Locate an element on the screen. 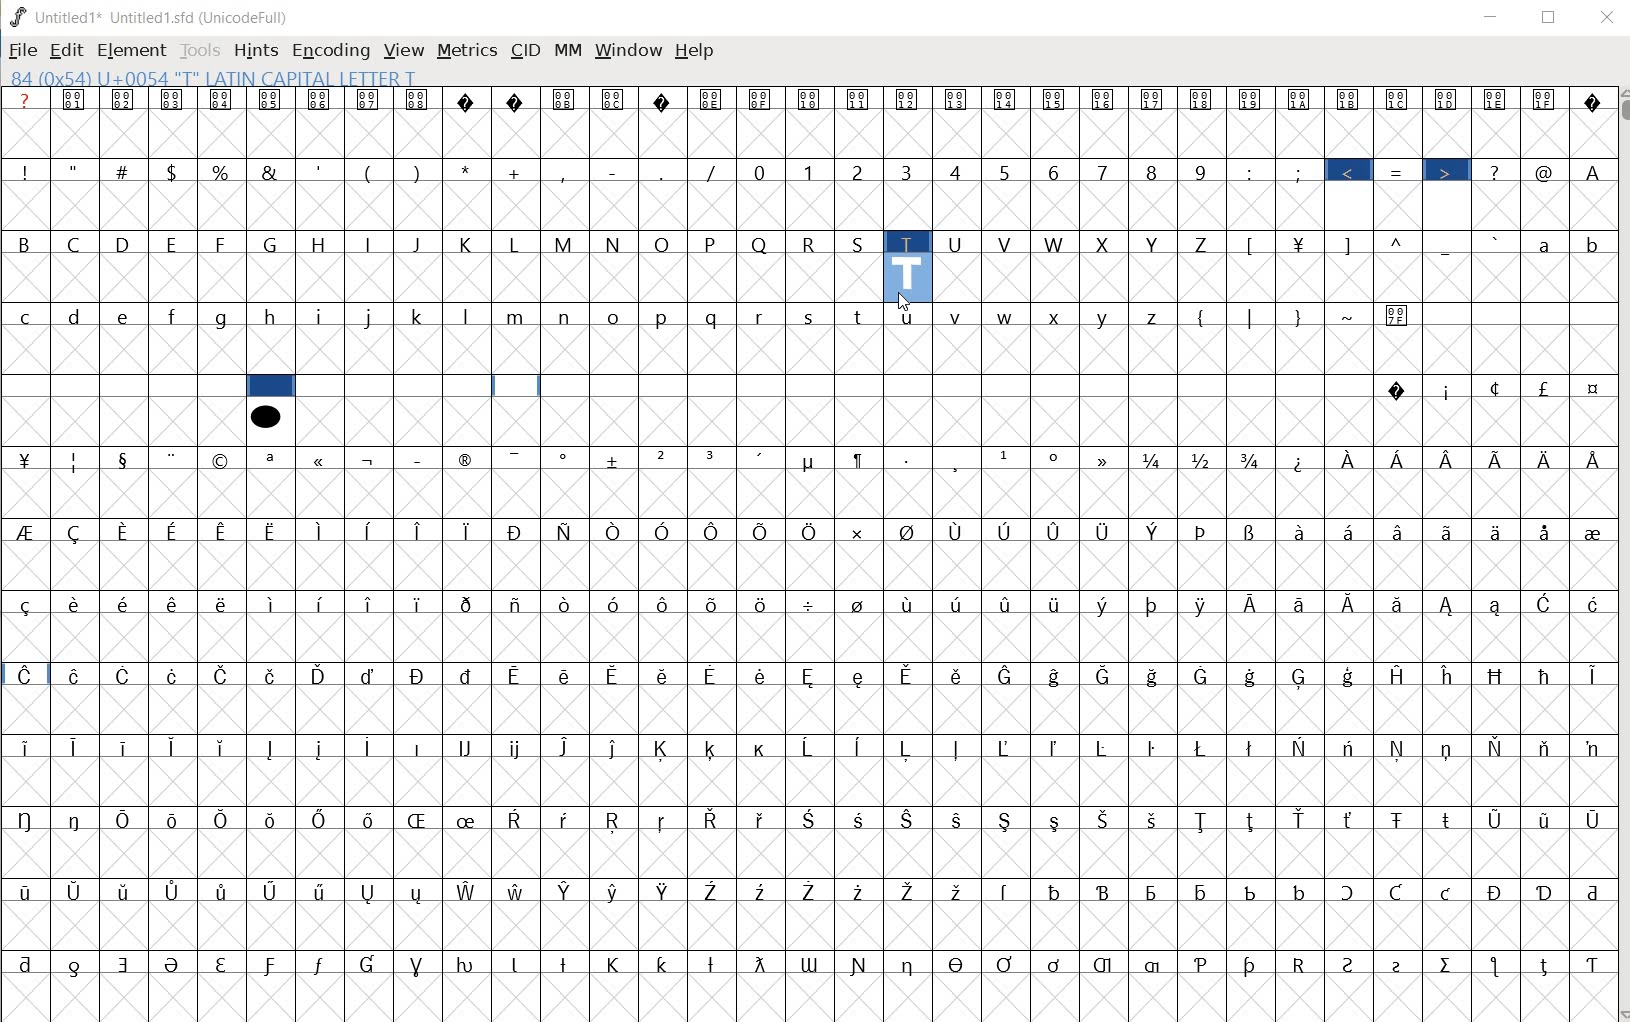 The width and height of the screenshot is (1630, 1022). Symbol is located at coordinates (1057, 101).